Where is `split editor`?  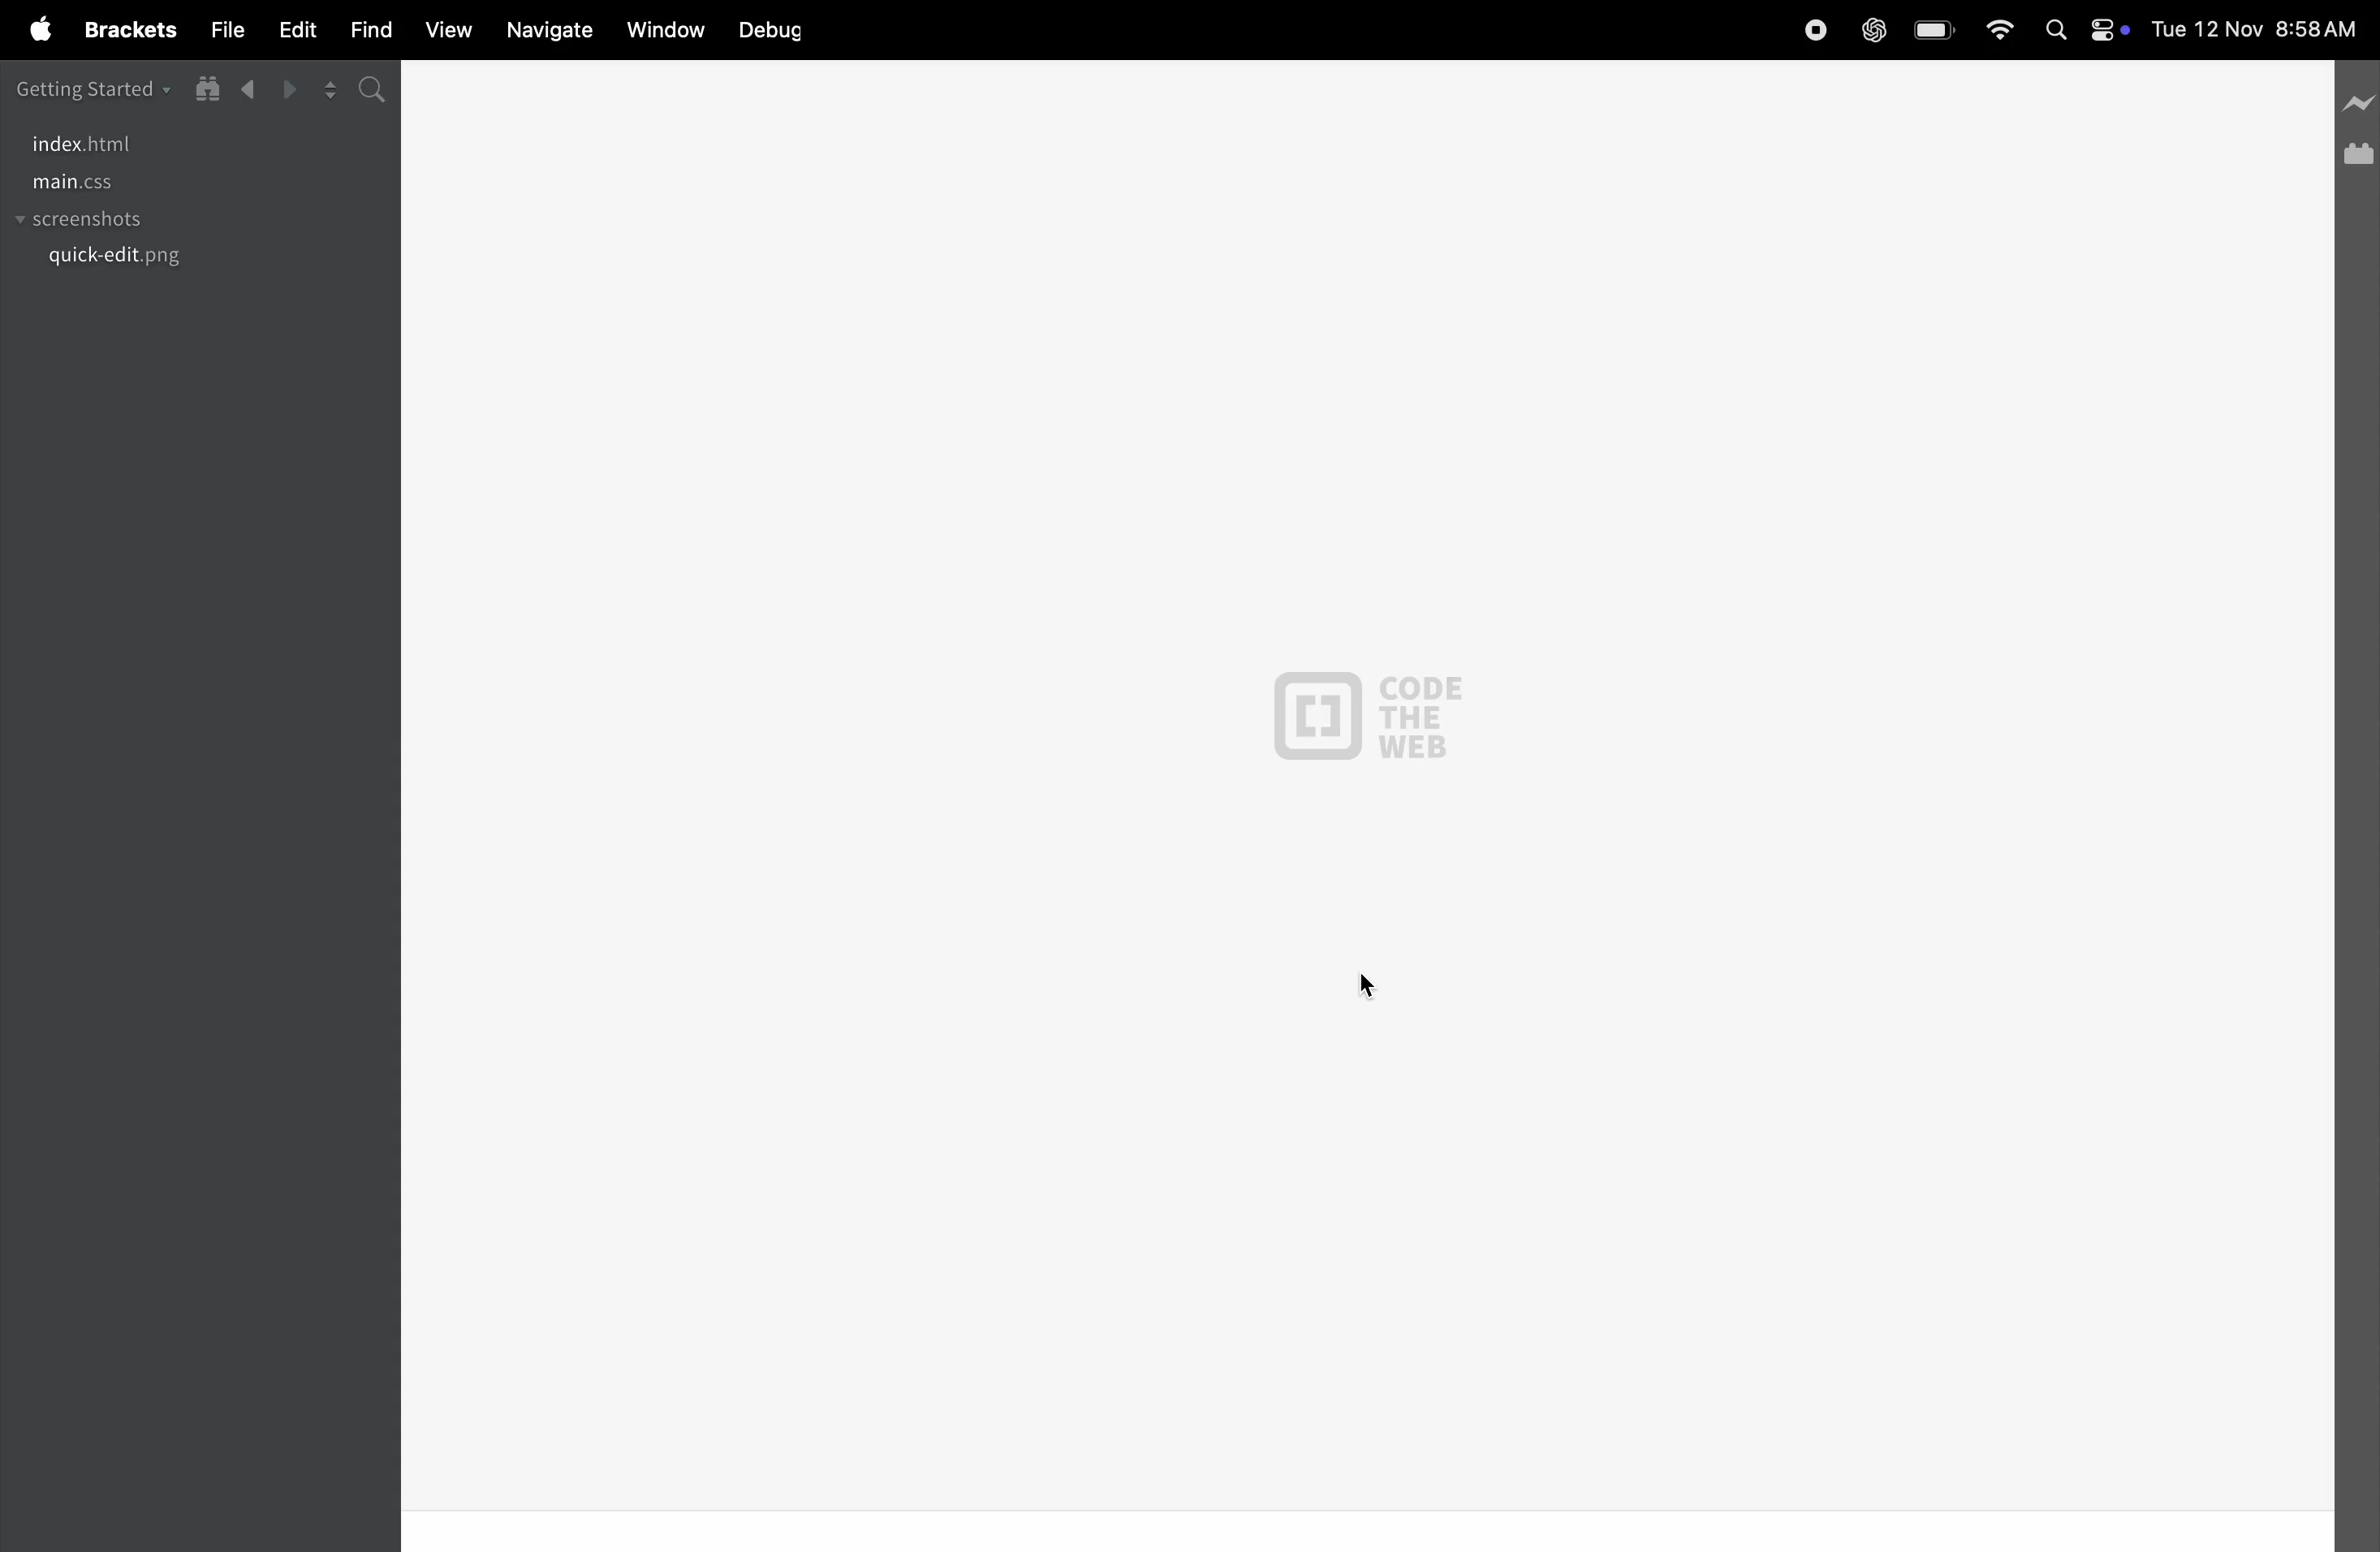 split editor is located at coordinates (329, 90).